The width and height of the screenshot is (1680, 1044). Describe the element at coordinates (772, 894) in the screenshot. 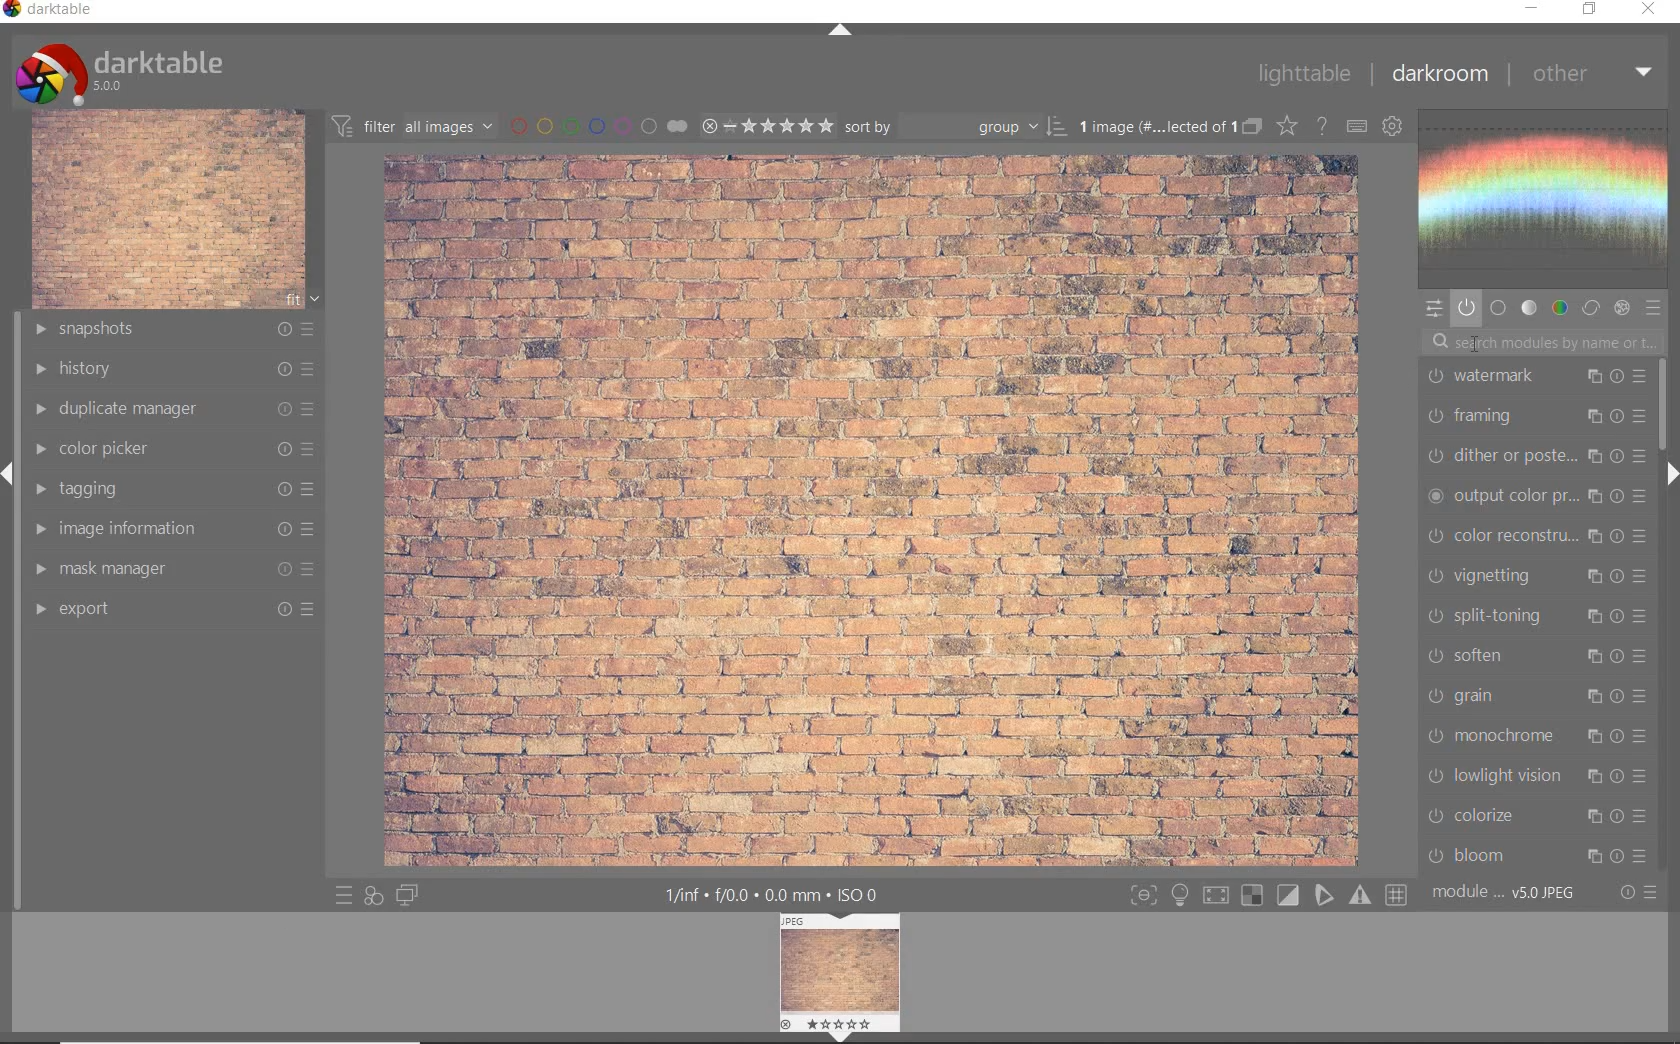

I see `1/inf f/0.0 0.0 mm ISO 0` at that location.